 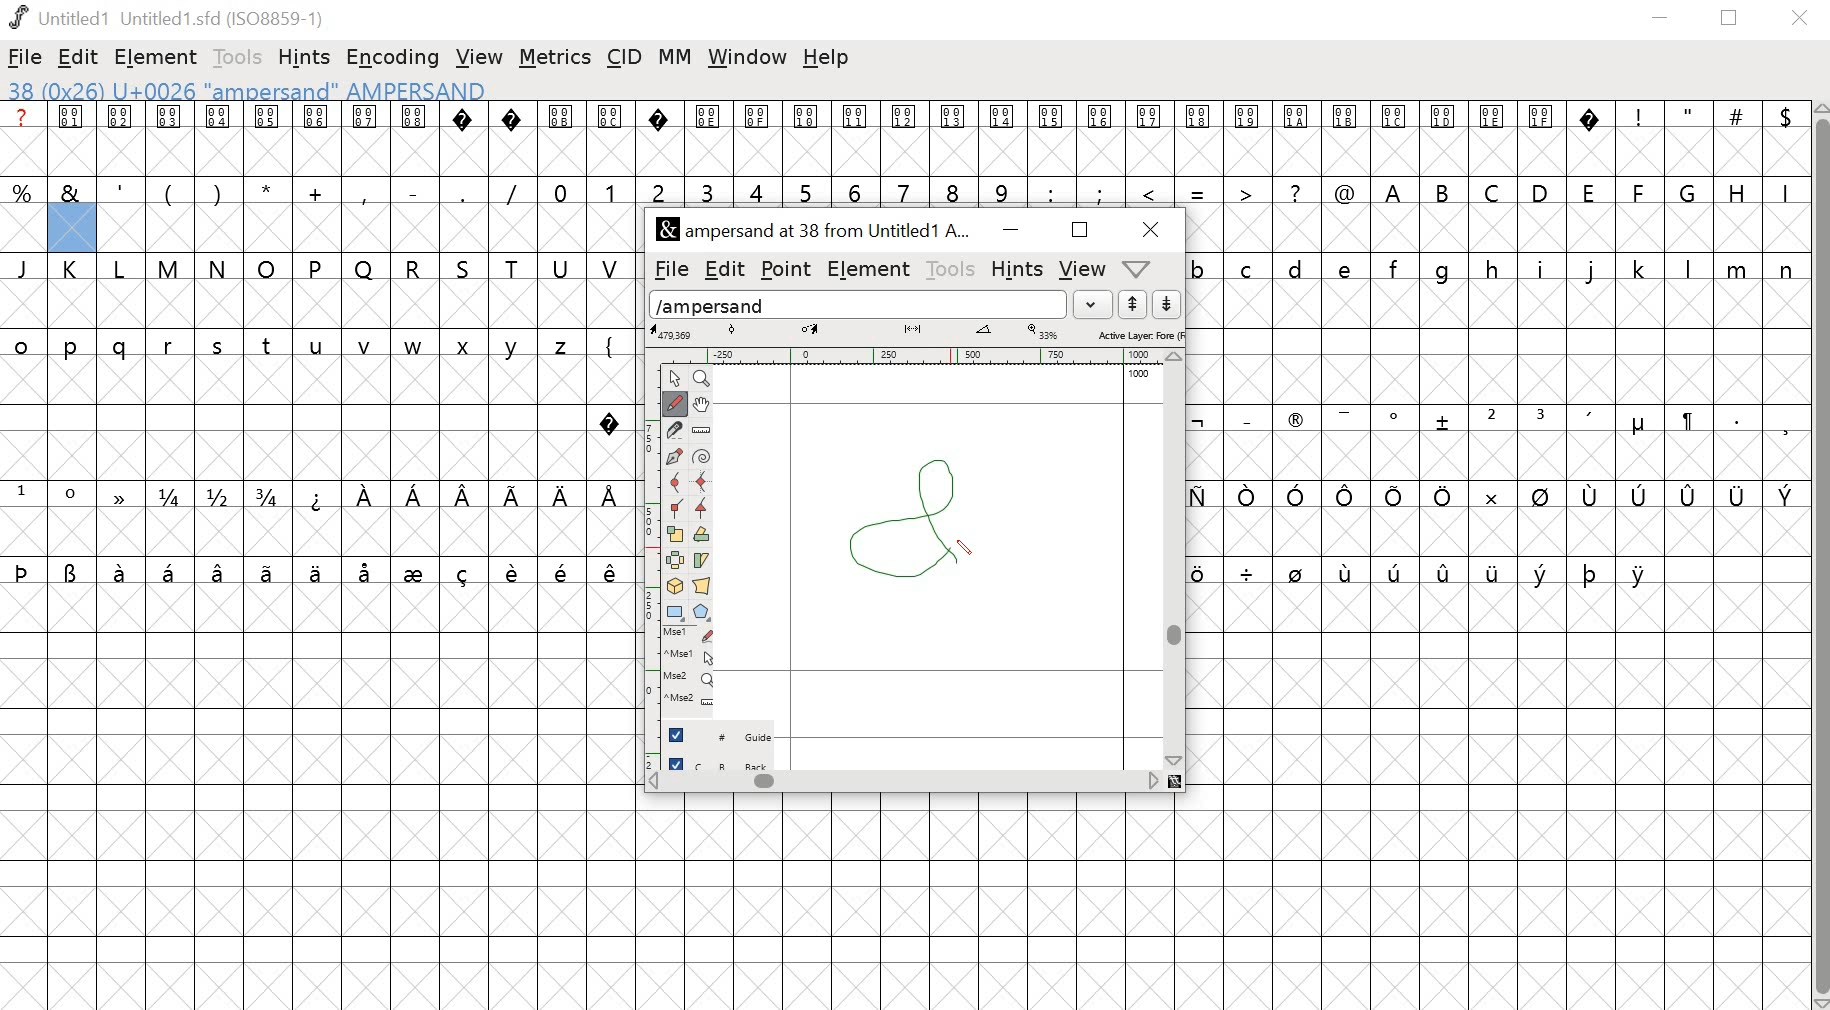 I want to click on ;, so click(x=1102, y=192).